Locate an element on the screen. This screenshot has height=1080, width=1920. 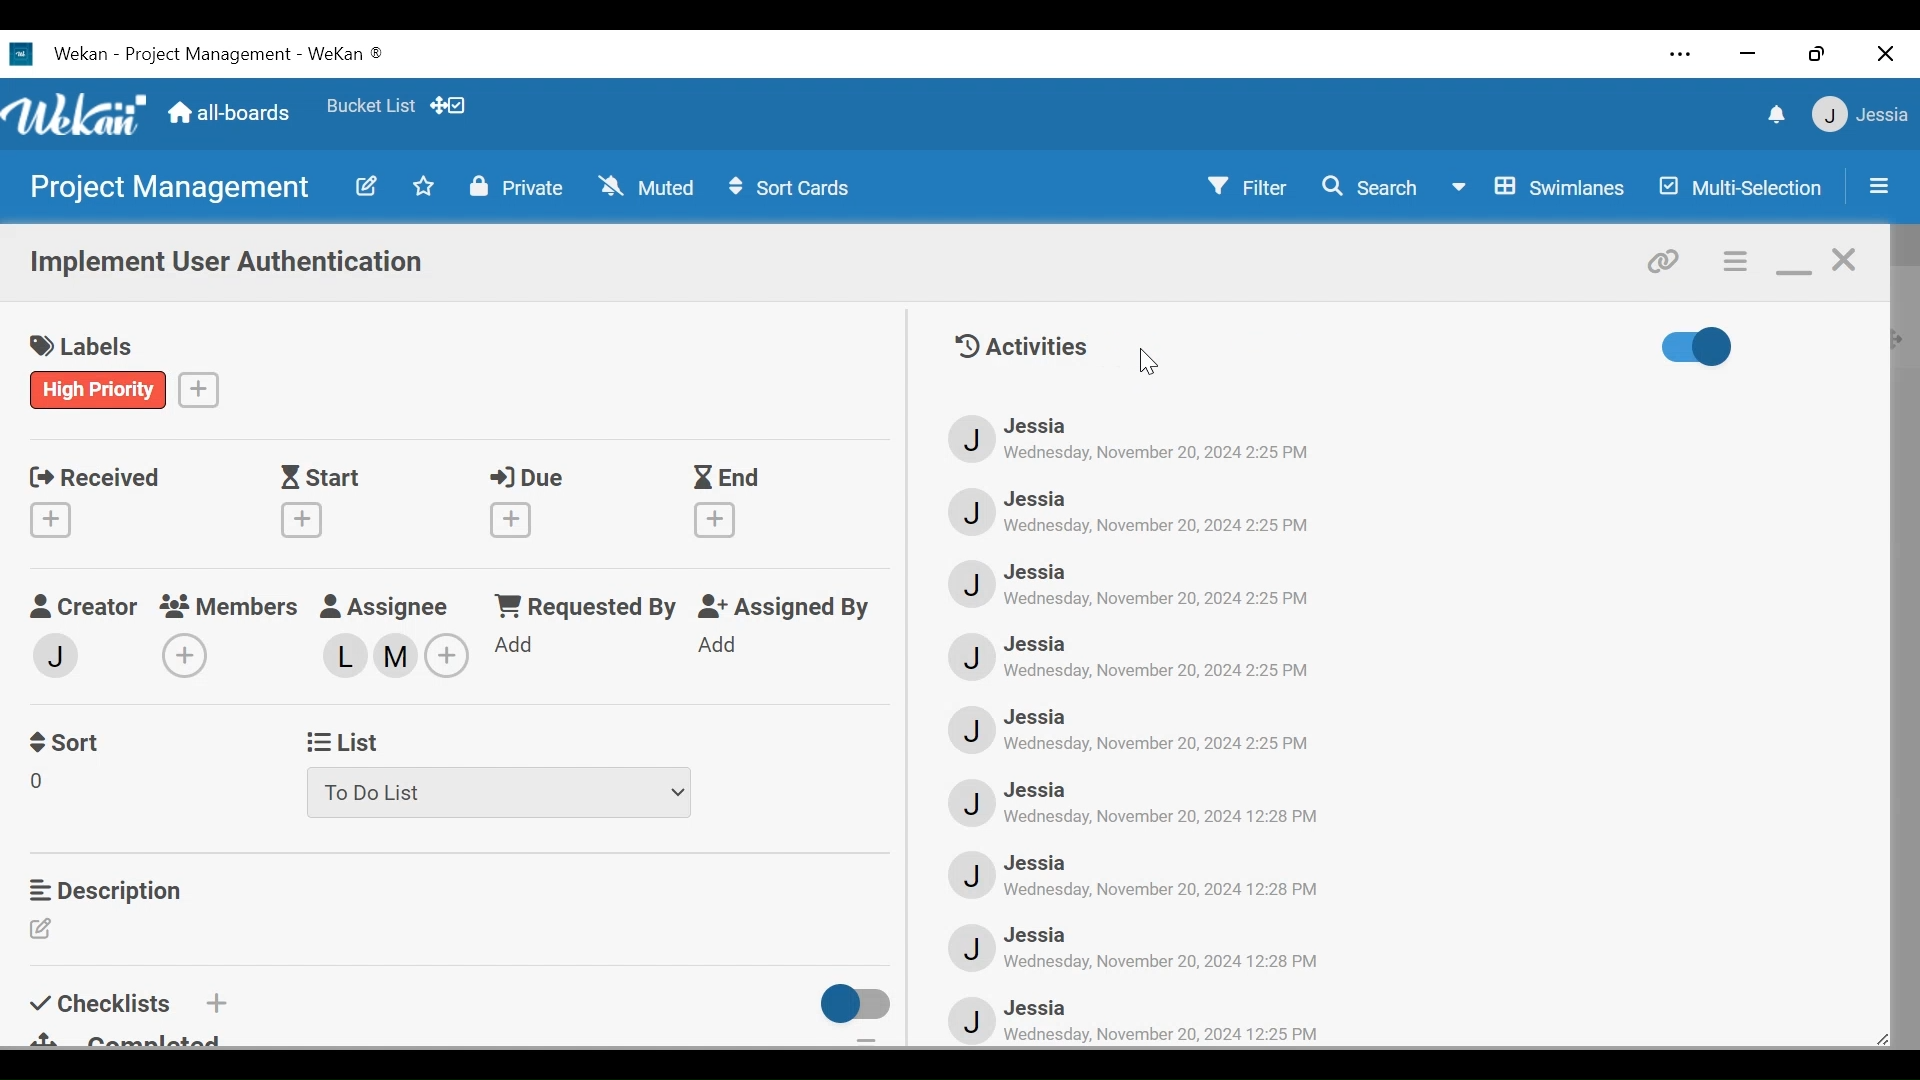
End Date is located at coordinates (734, 478).